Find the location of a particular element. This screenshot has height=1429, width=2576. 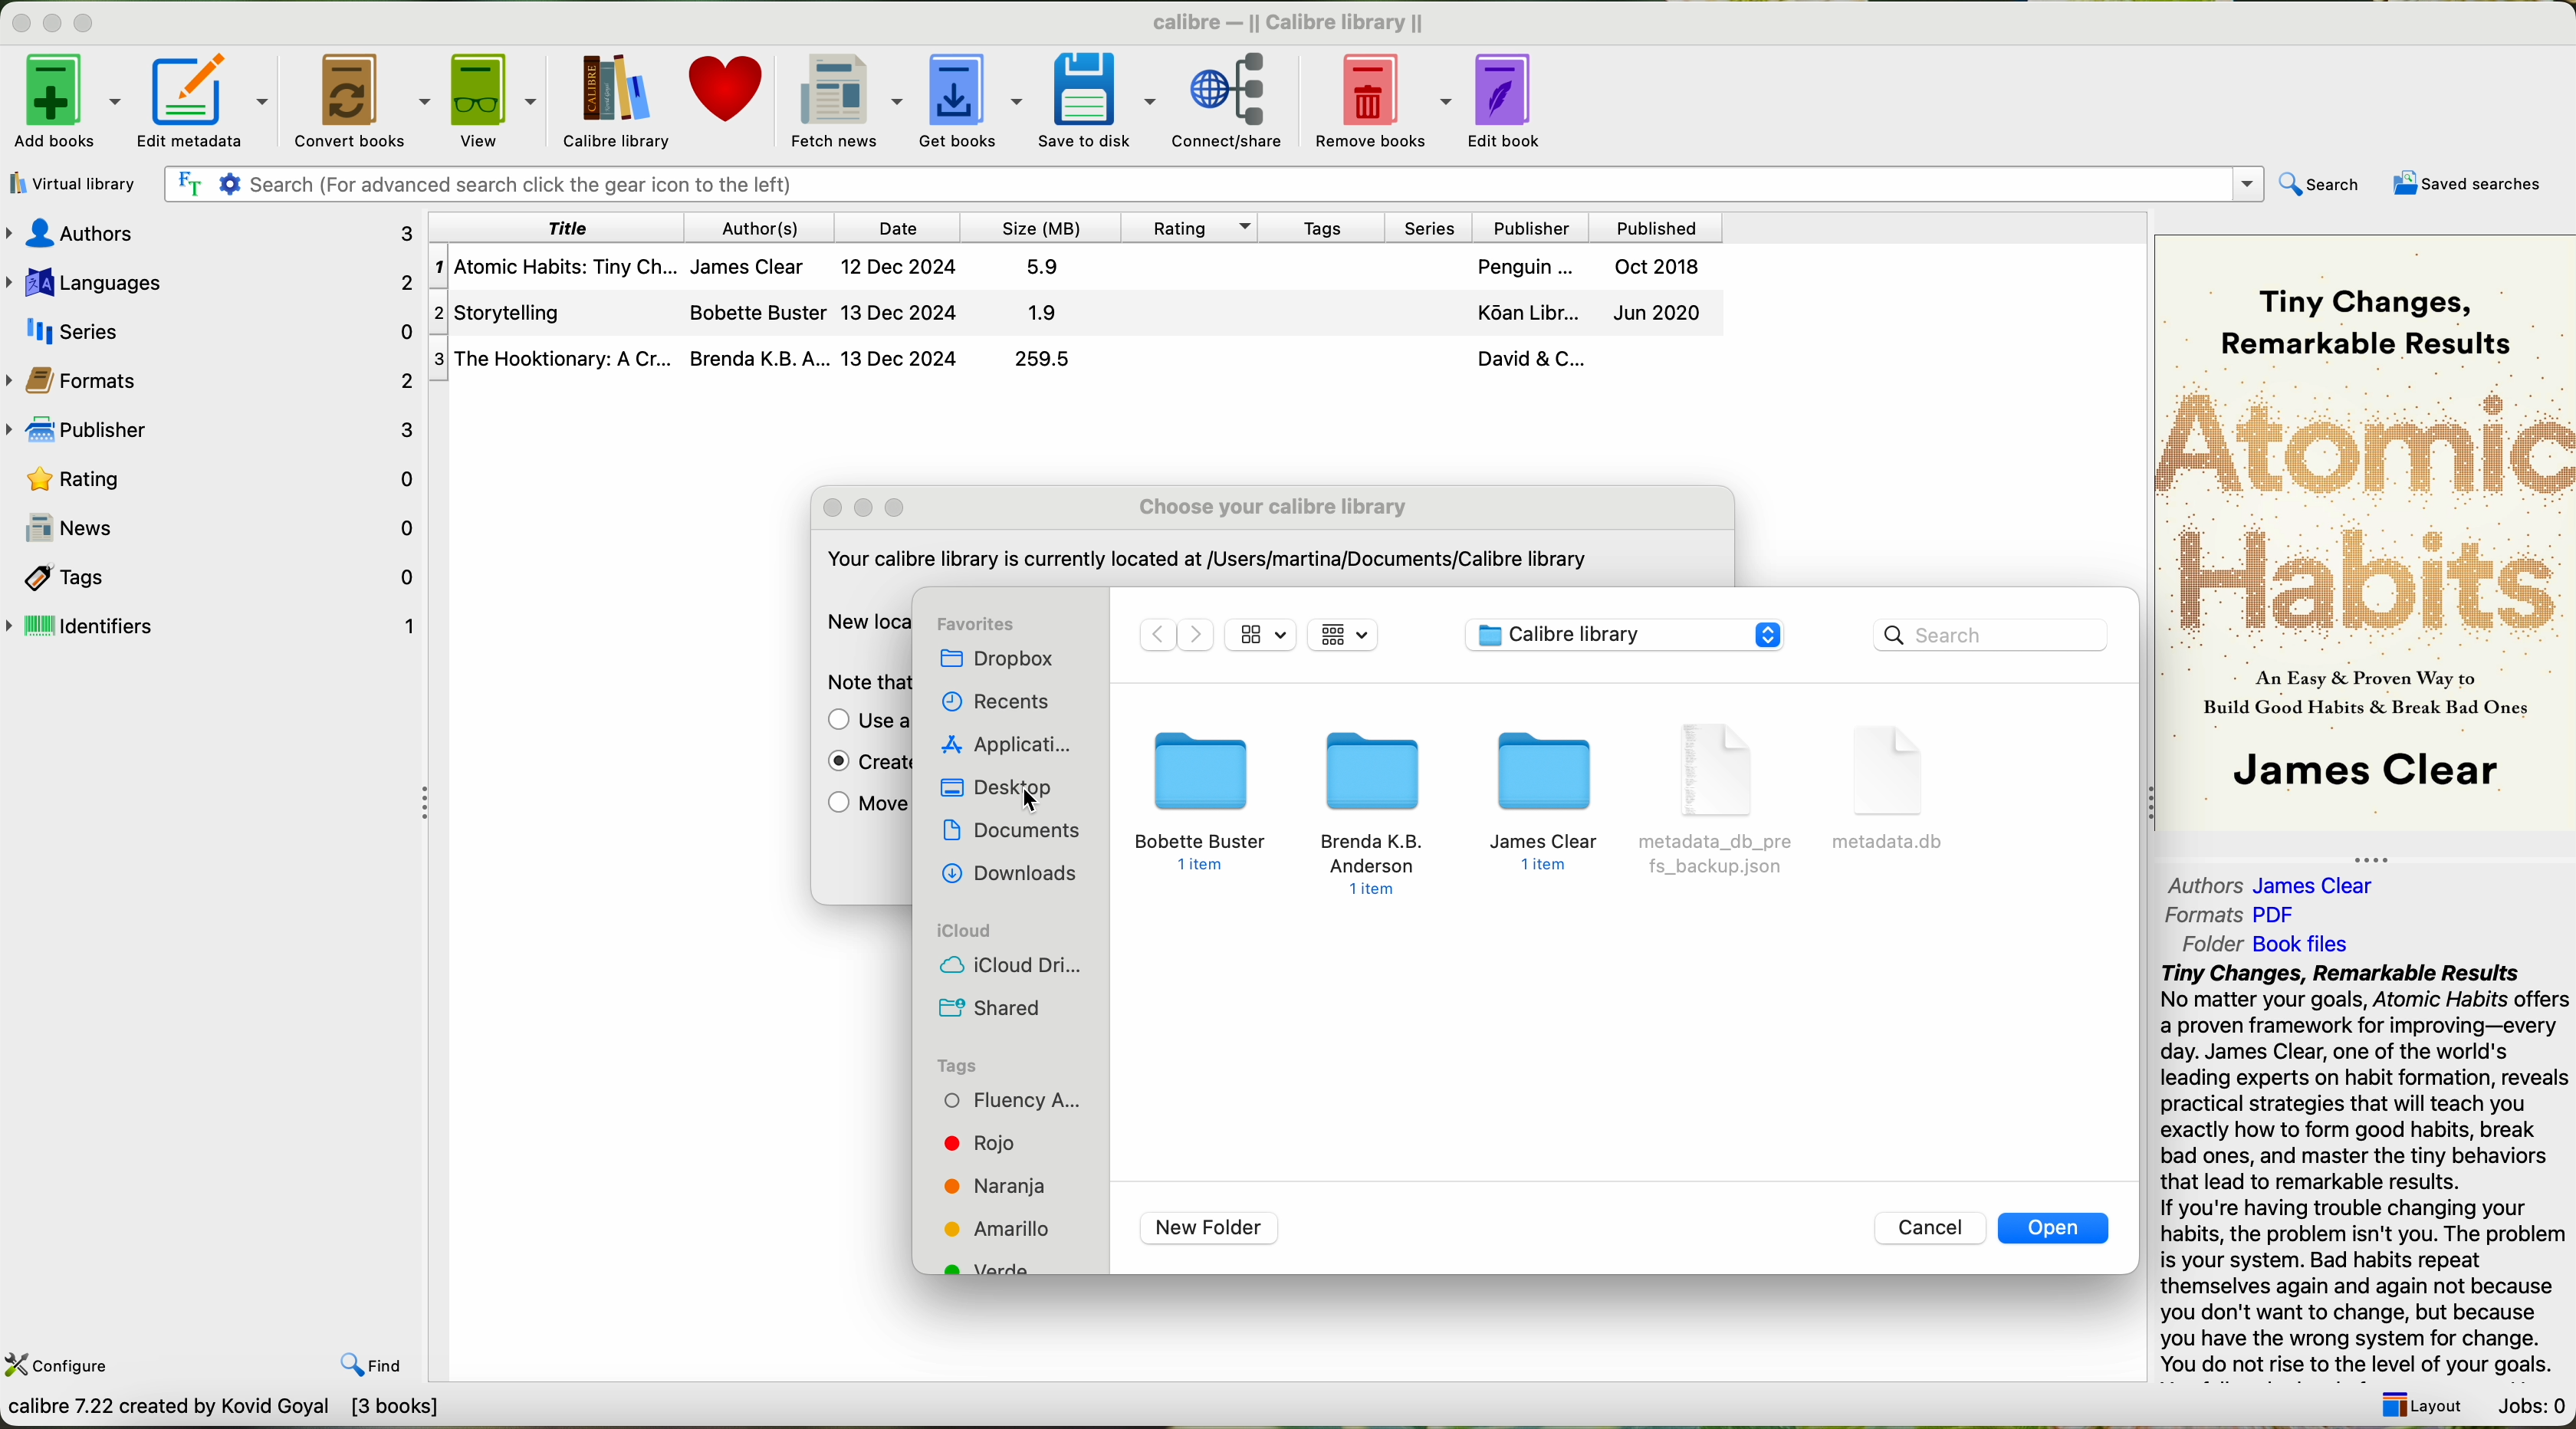

| Fr ¢ Search (For advanced search click the gear icon to the left) is located at coordinates (1206, 182).